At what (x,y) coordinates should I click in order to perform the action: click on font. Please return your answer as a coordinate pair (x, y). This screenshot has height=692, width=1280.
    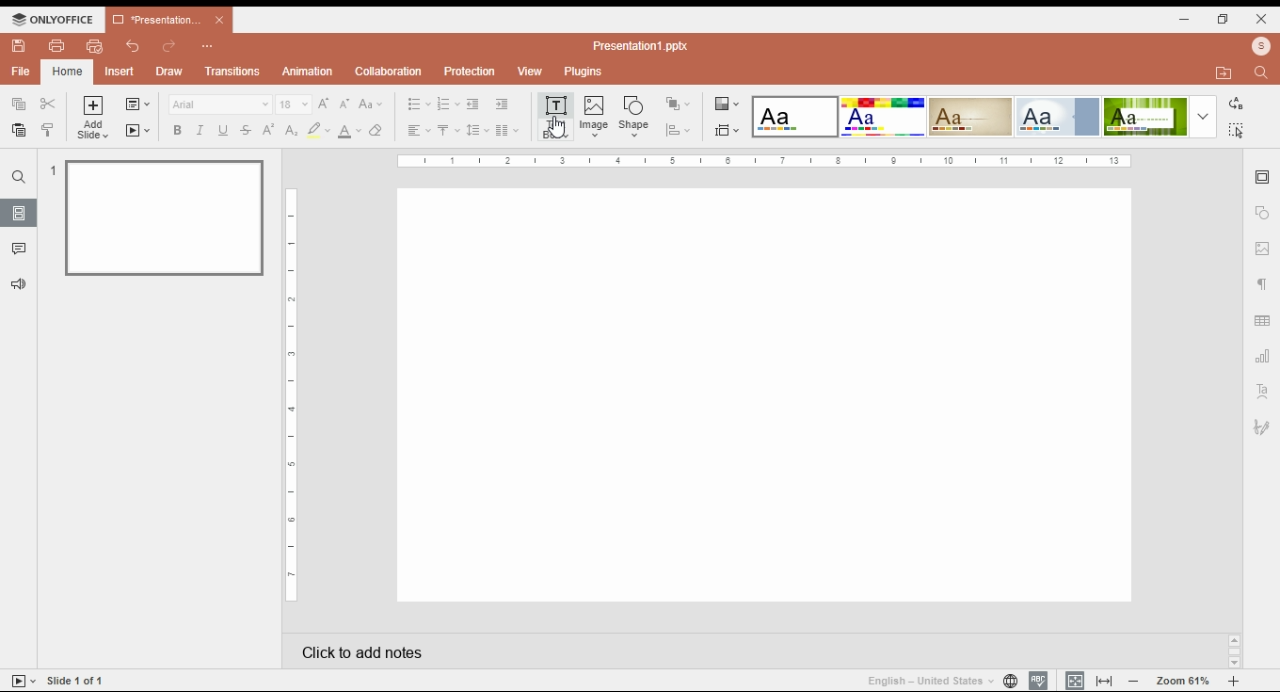
    Looking at the image, I should click on (220, 104).